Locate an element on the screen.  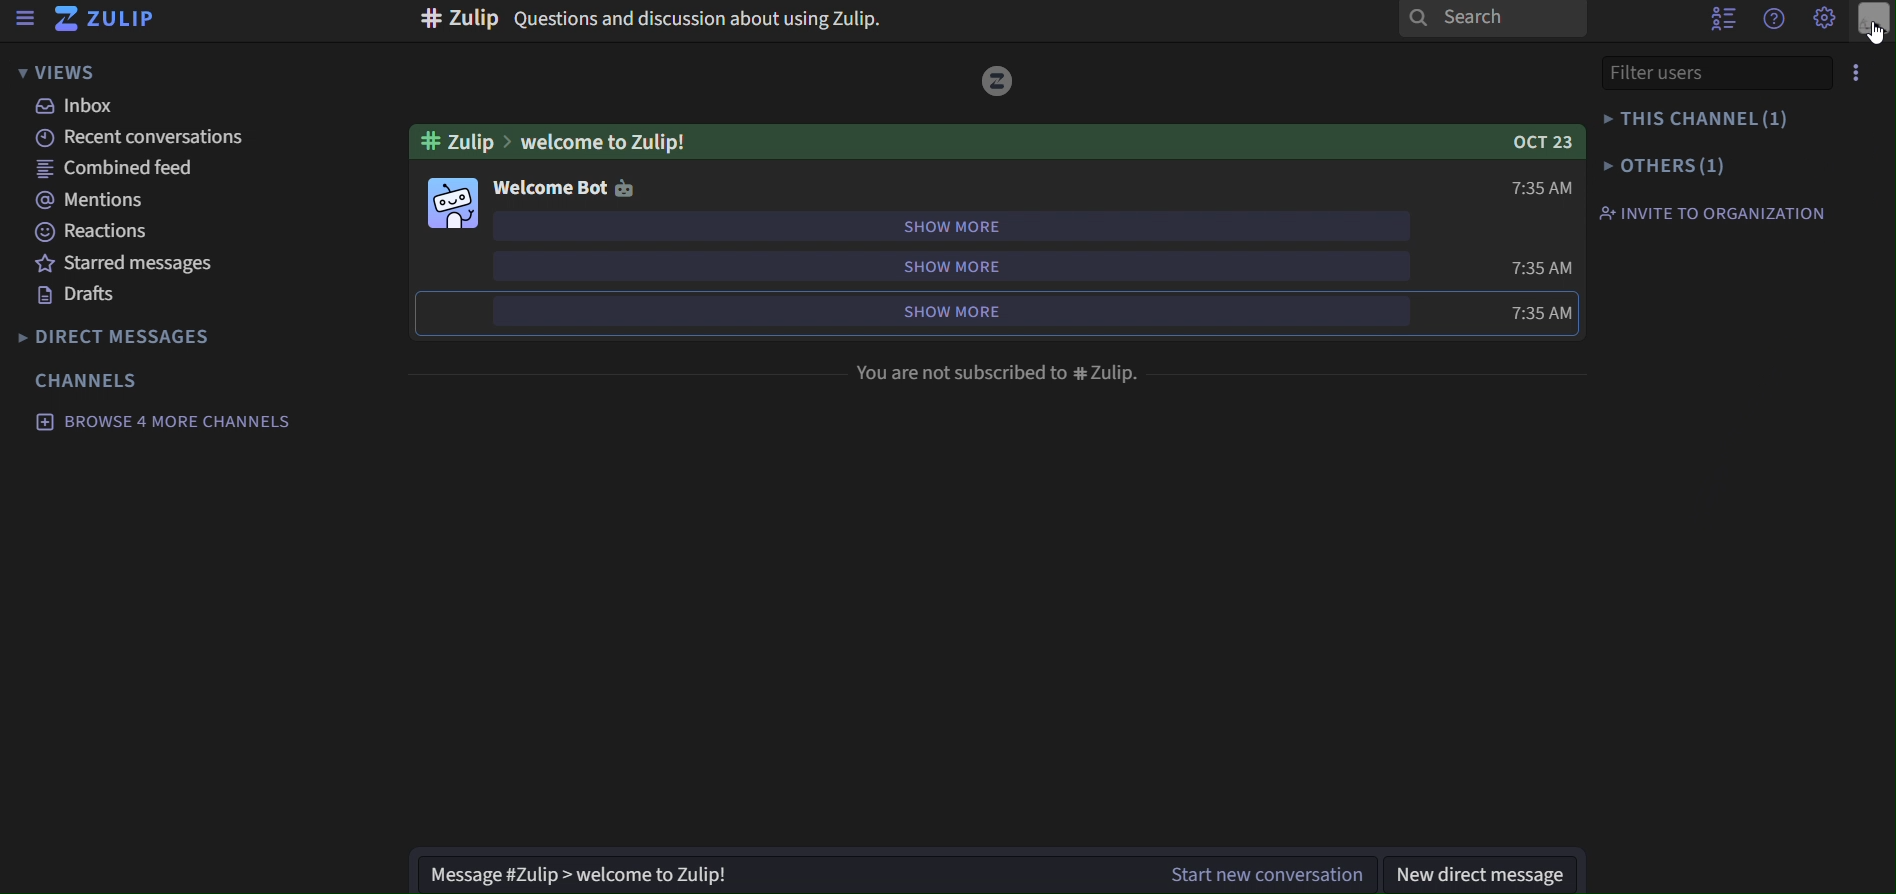
image is located at coordinates (449, 201).